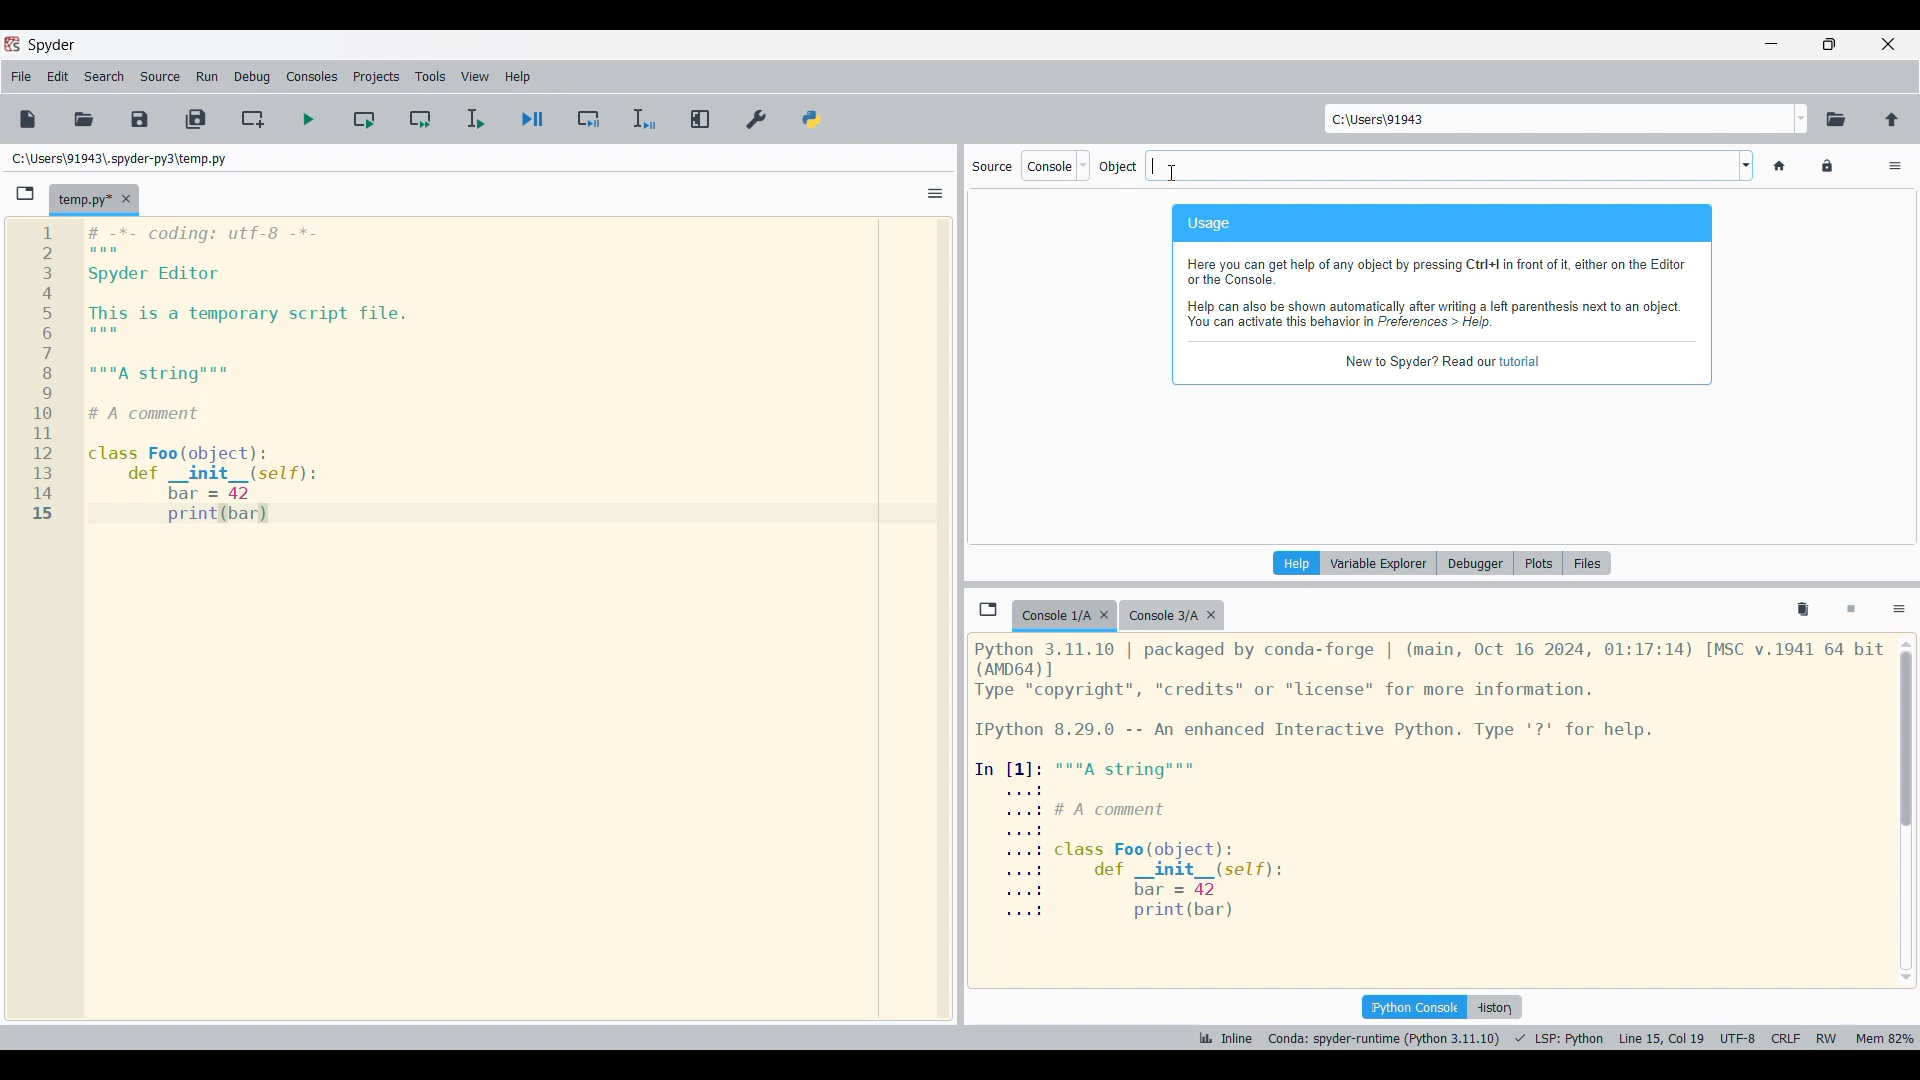 The height and width of the screenshot is (1080, 1920). I want to click on line numbers, so click(44, 373).